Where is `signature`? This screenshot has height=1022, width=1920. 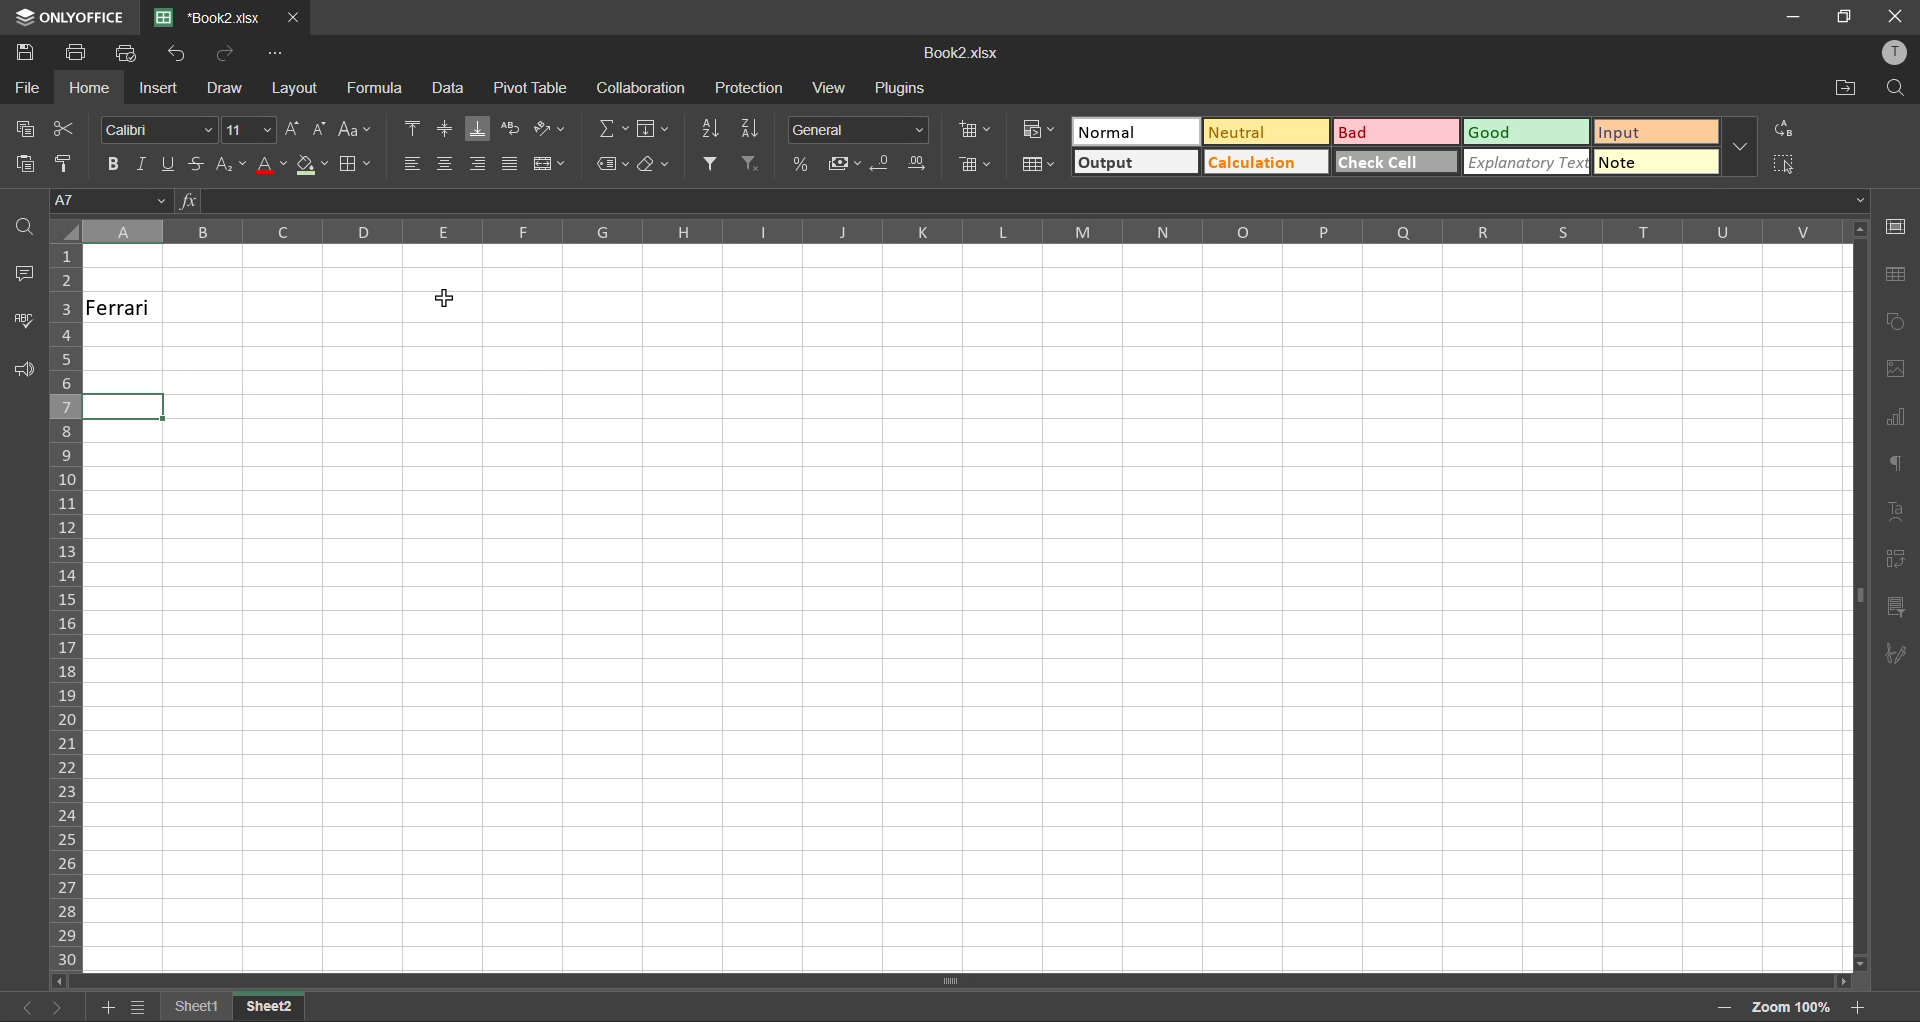 signature is located at coordinates (1896, 651).